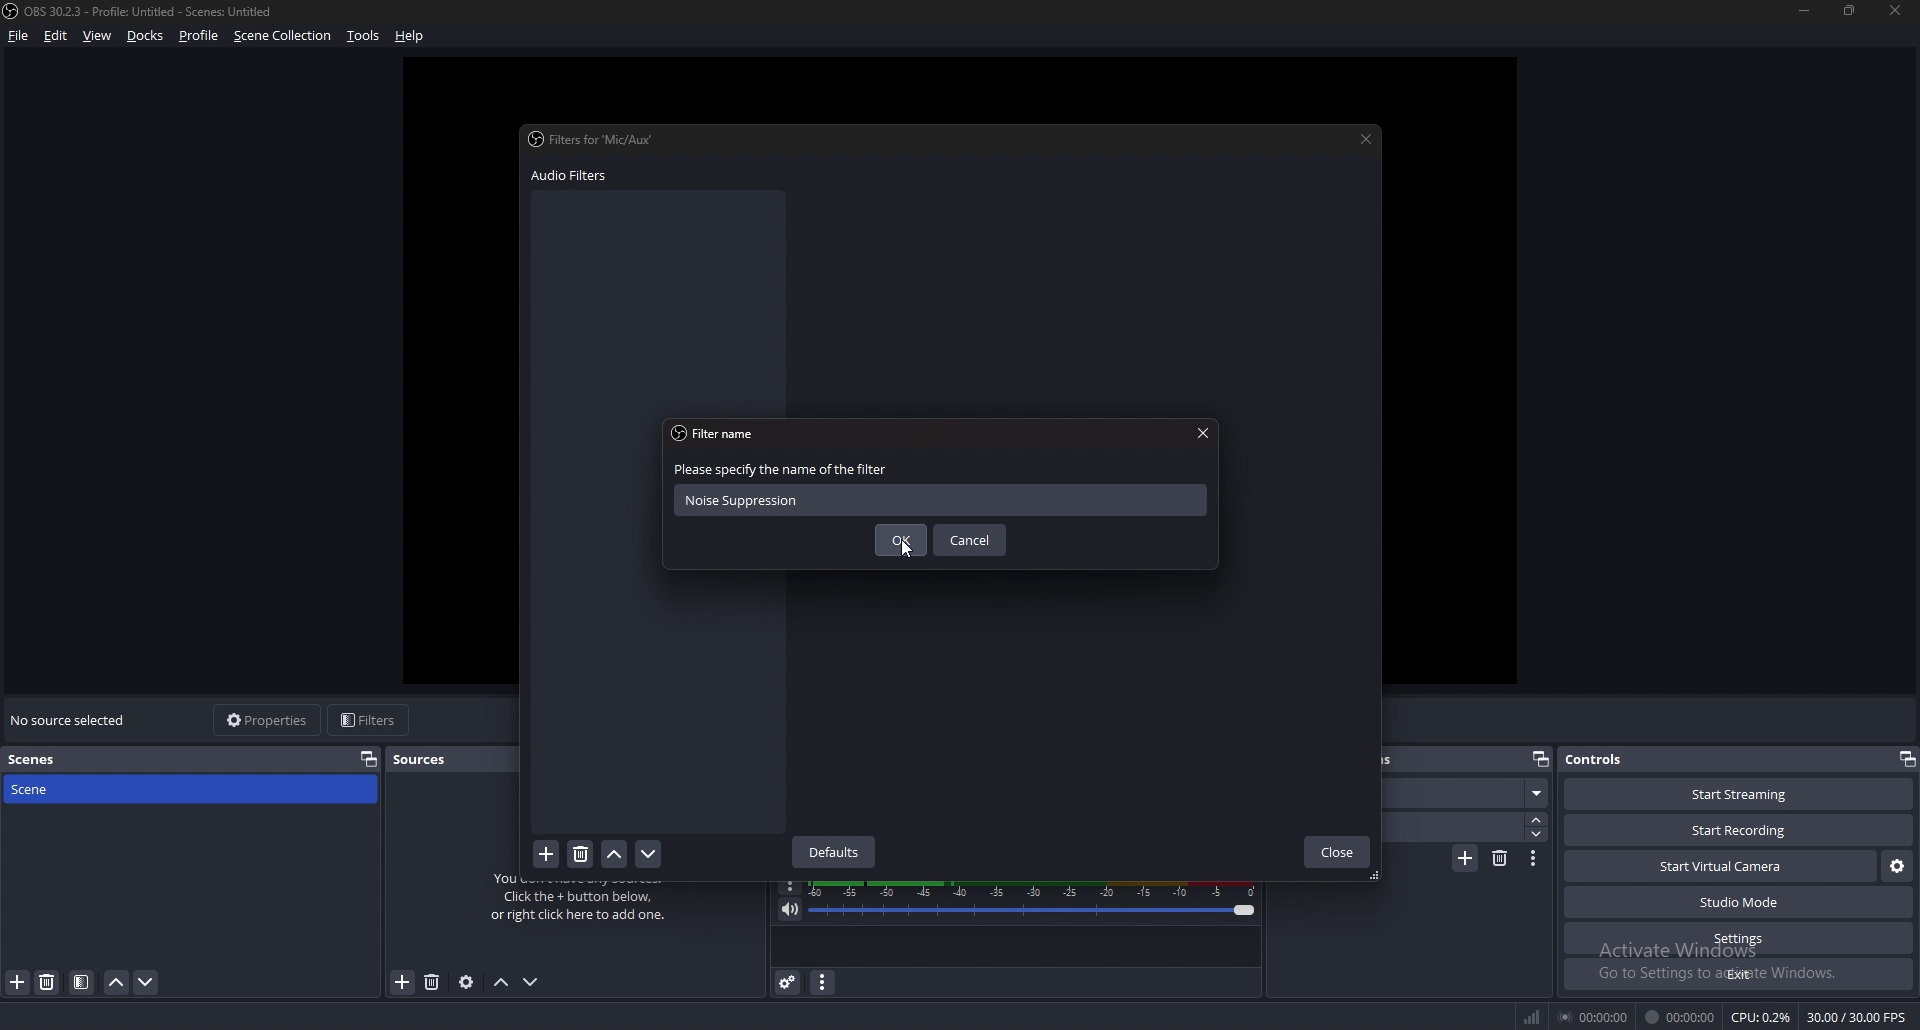  What do you see at coordinates (145, 36) in the screenshot?
I see `docks` at bounding box center [145, 36].